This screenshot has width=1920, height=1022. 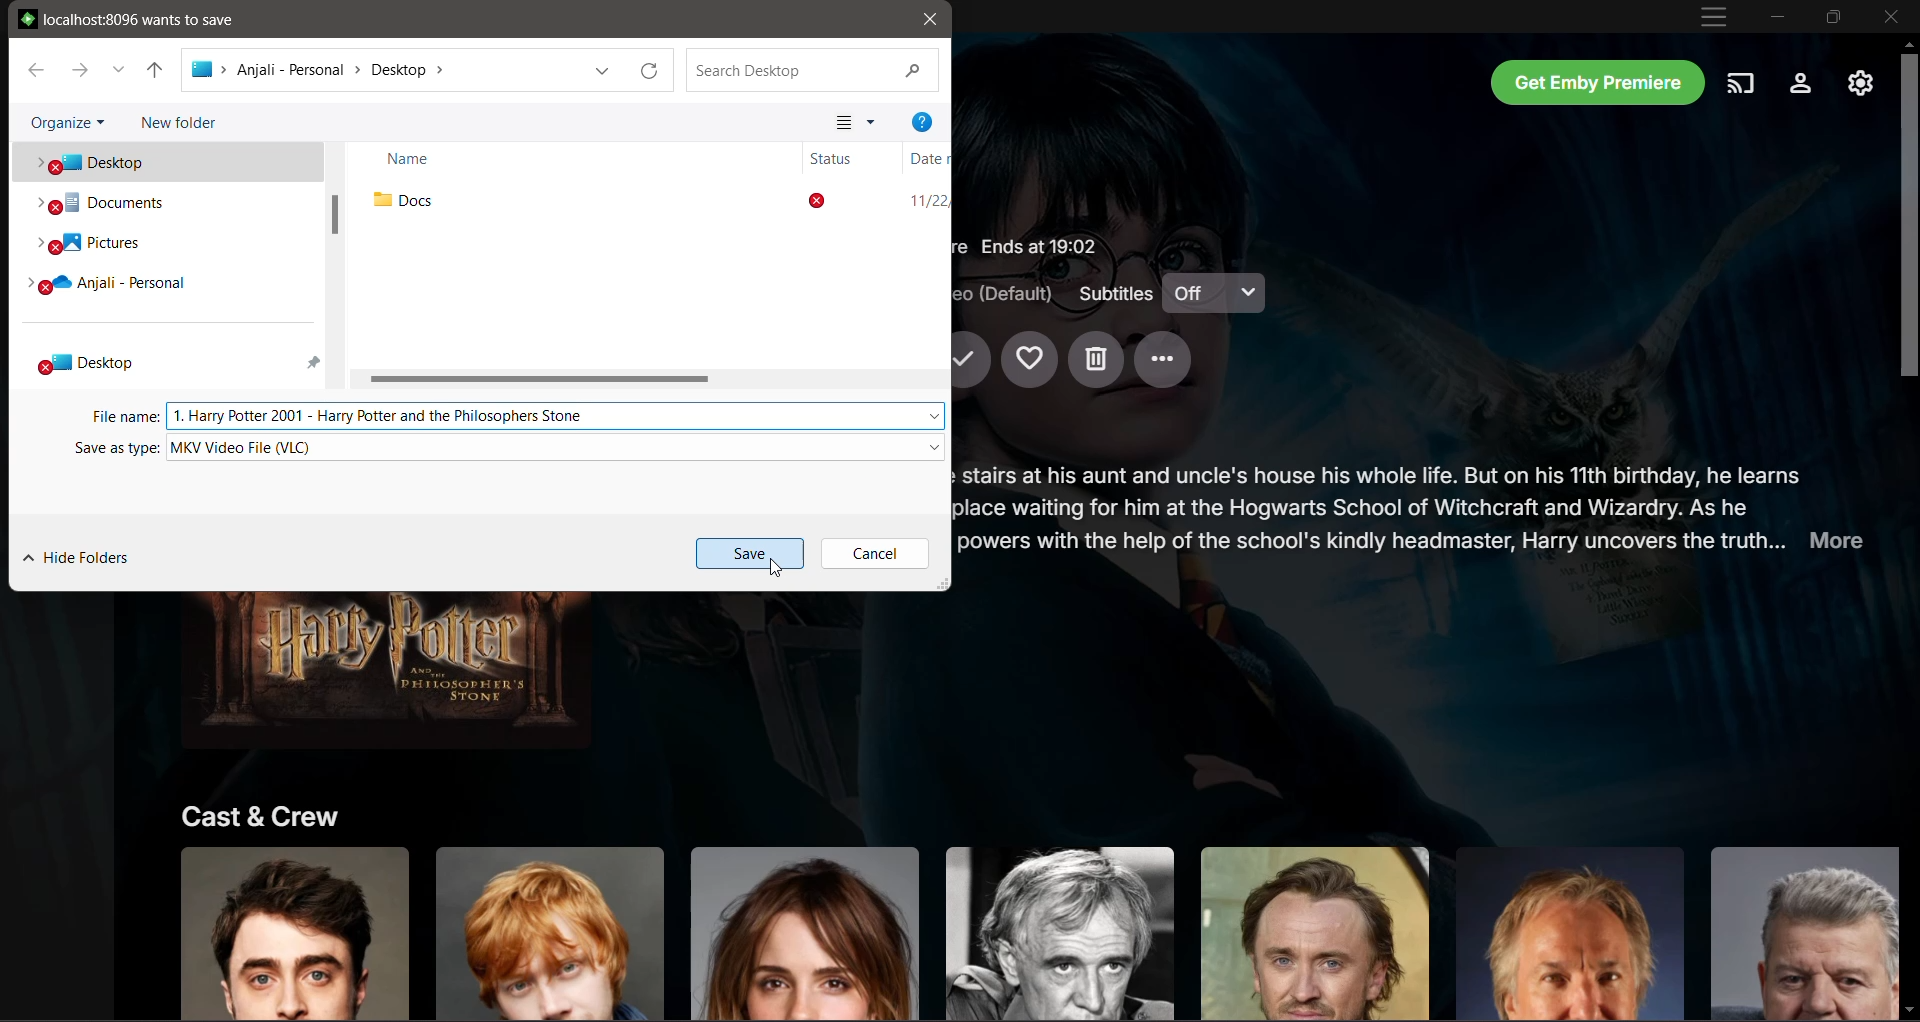 What do you see at coordinates (1165, 360) in the screenshot?
I see `More` at bounding box center [1165, 360].